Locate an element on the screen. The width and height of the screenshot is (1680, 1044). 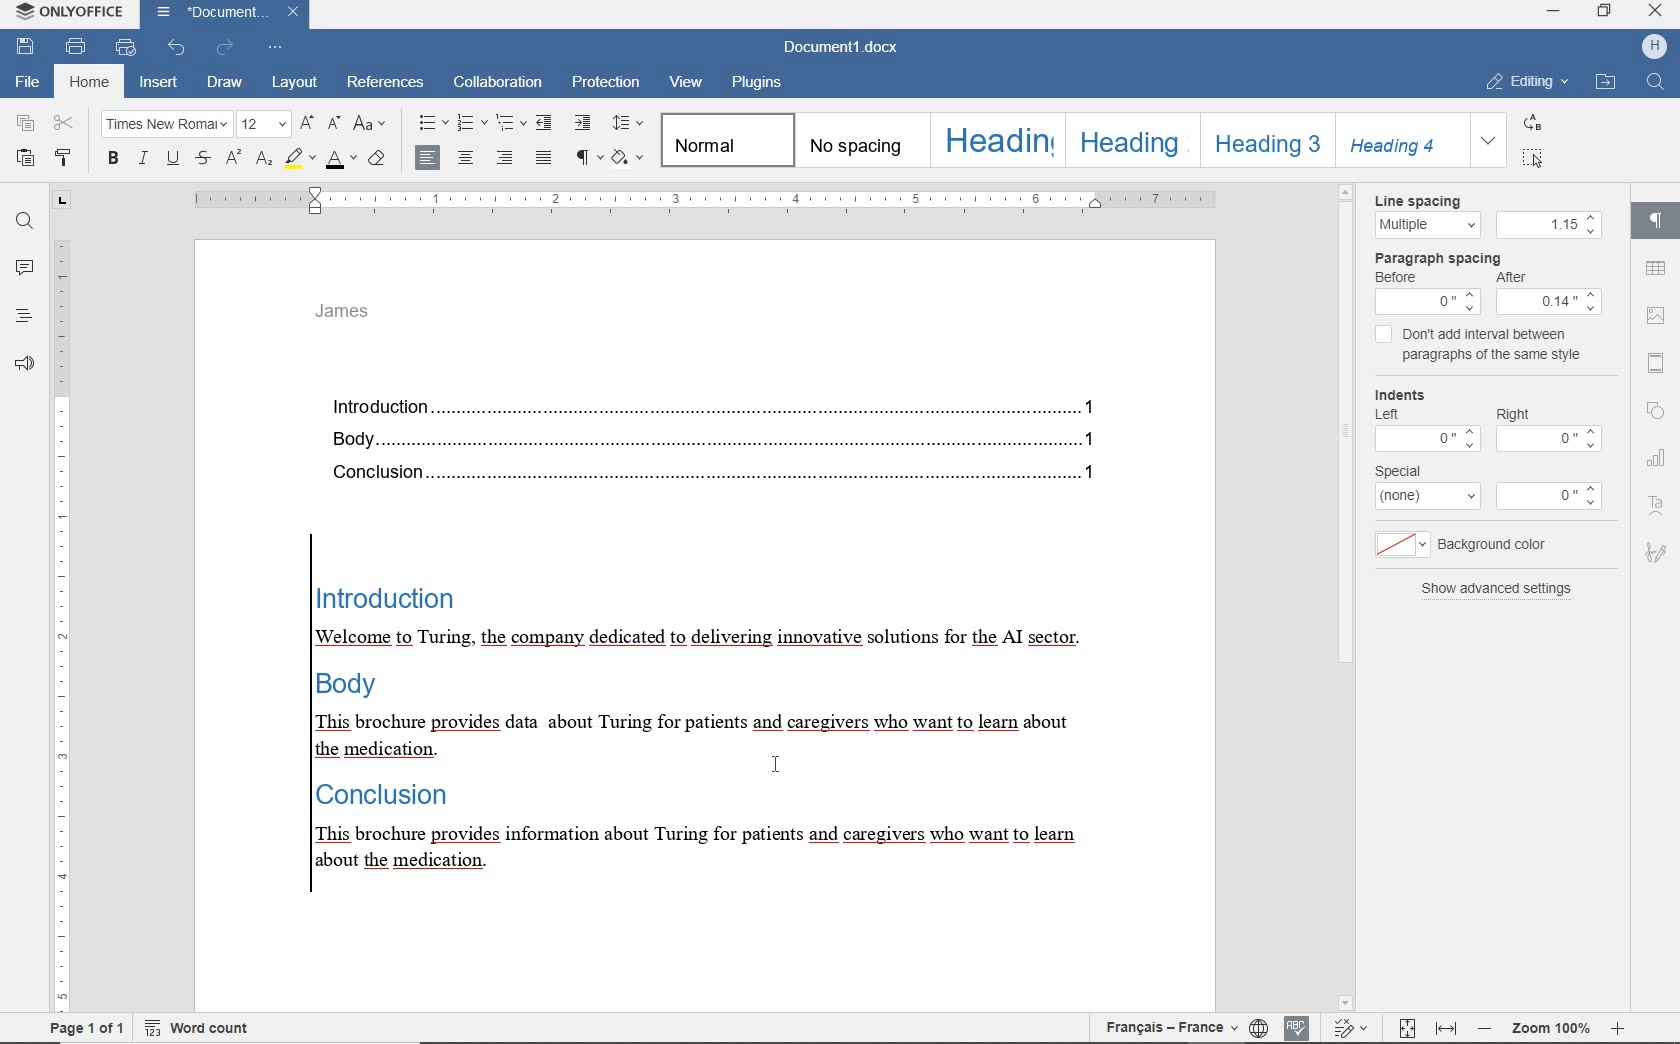
set document language is located at coordinates (1258, 1029).